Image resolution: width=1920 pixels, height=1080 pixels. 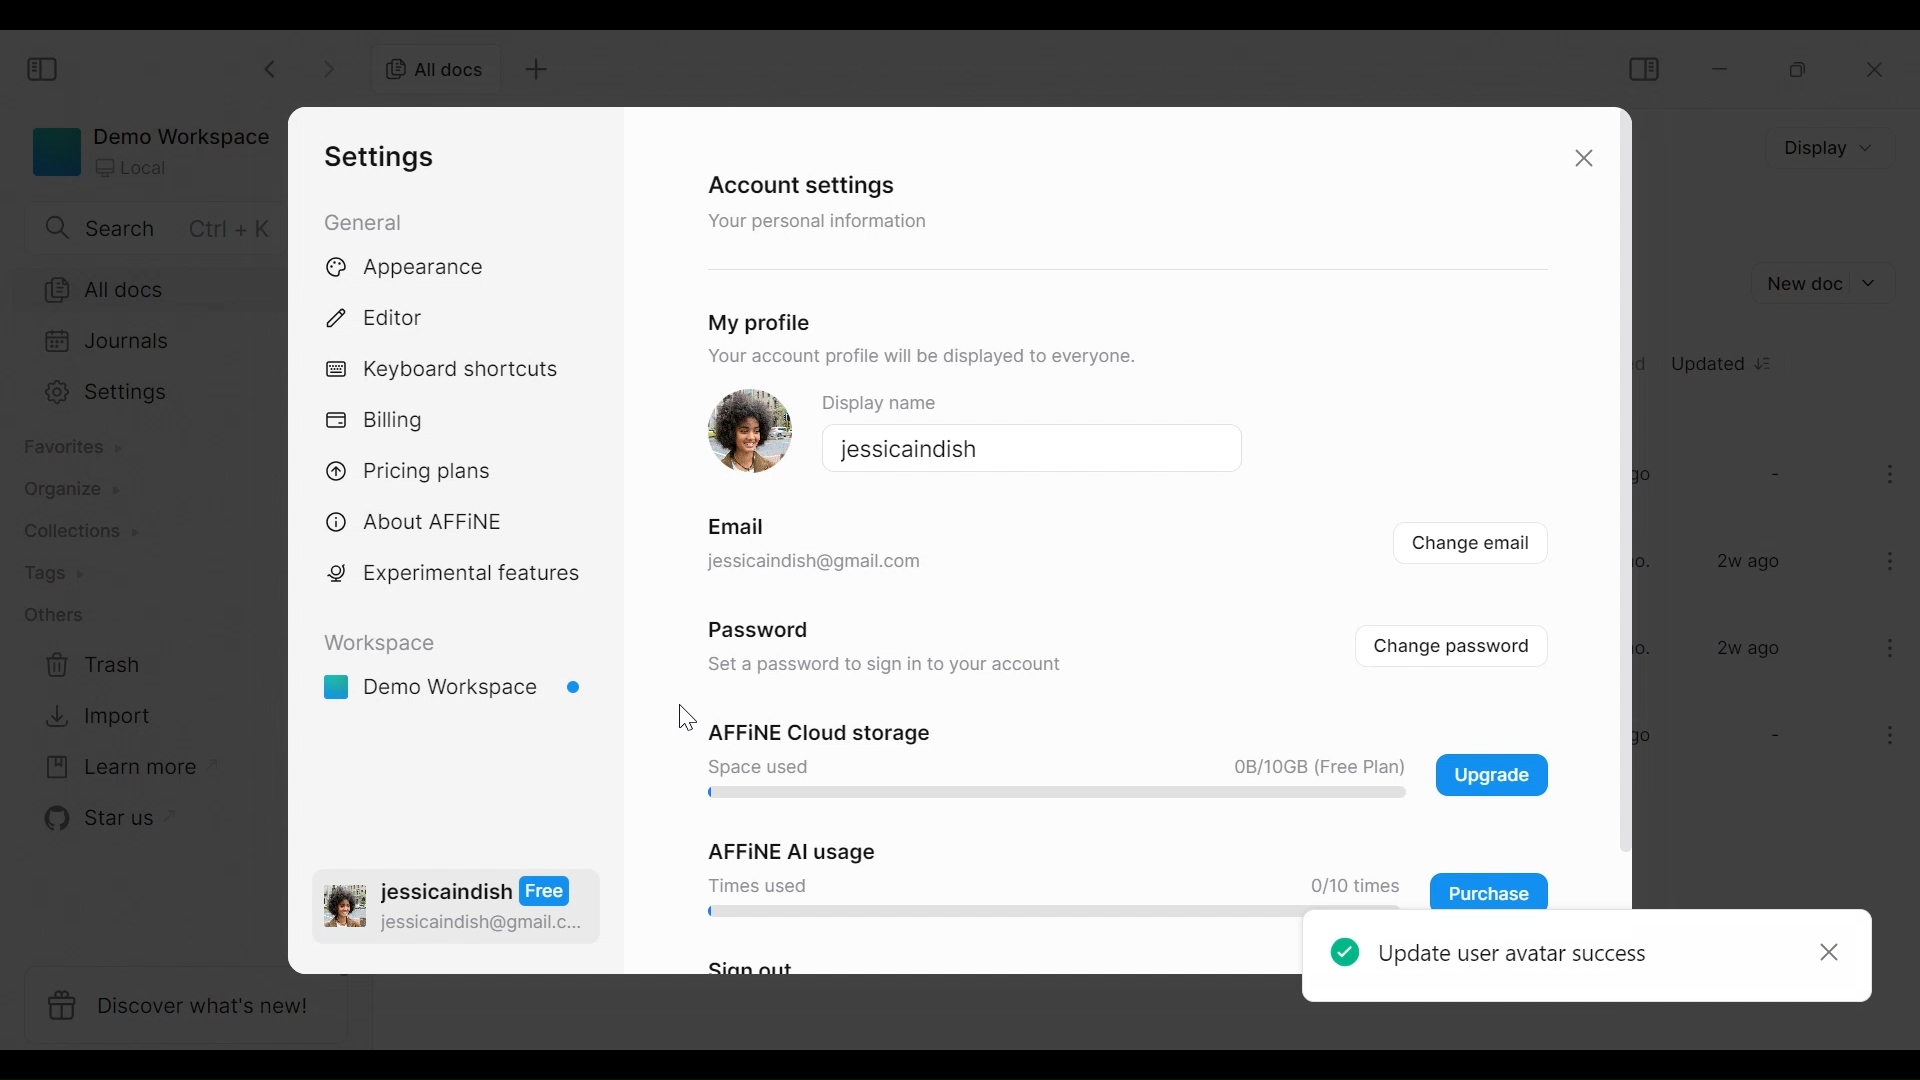 What do you see at coordinates (1471, 546) in the screenshot?
I see `Change email` at bounding box center [1471, 546].